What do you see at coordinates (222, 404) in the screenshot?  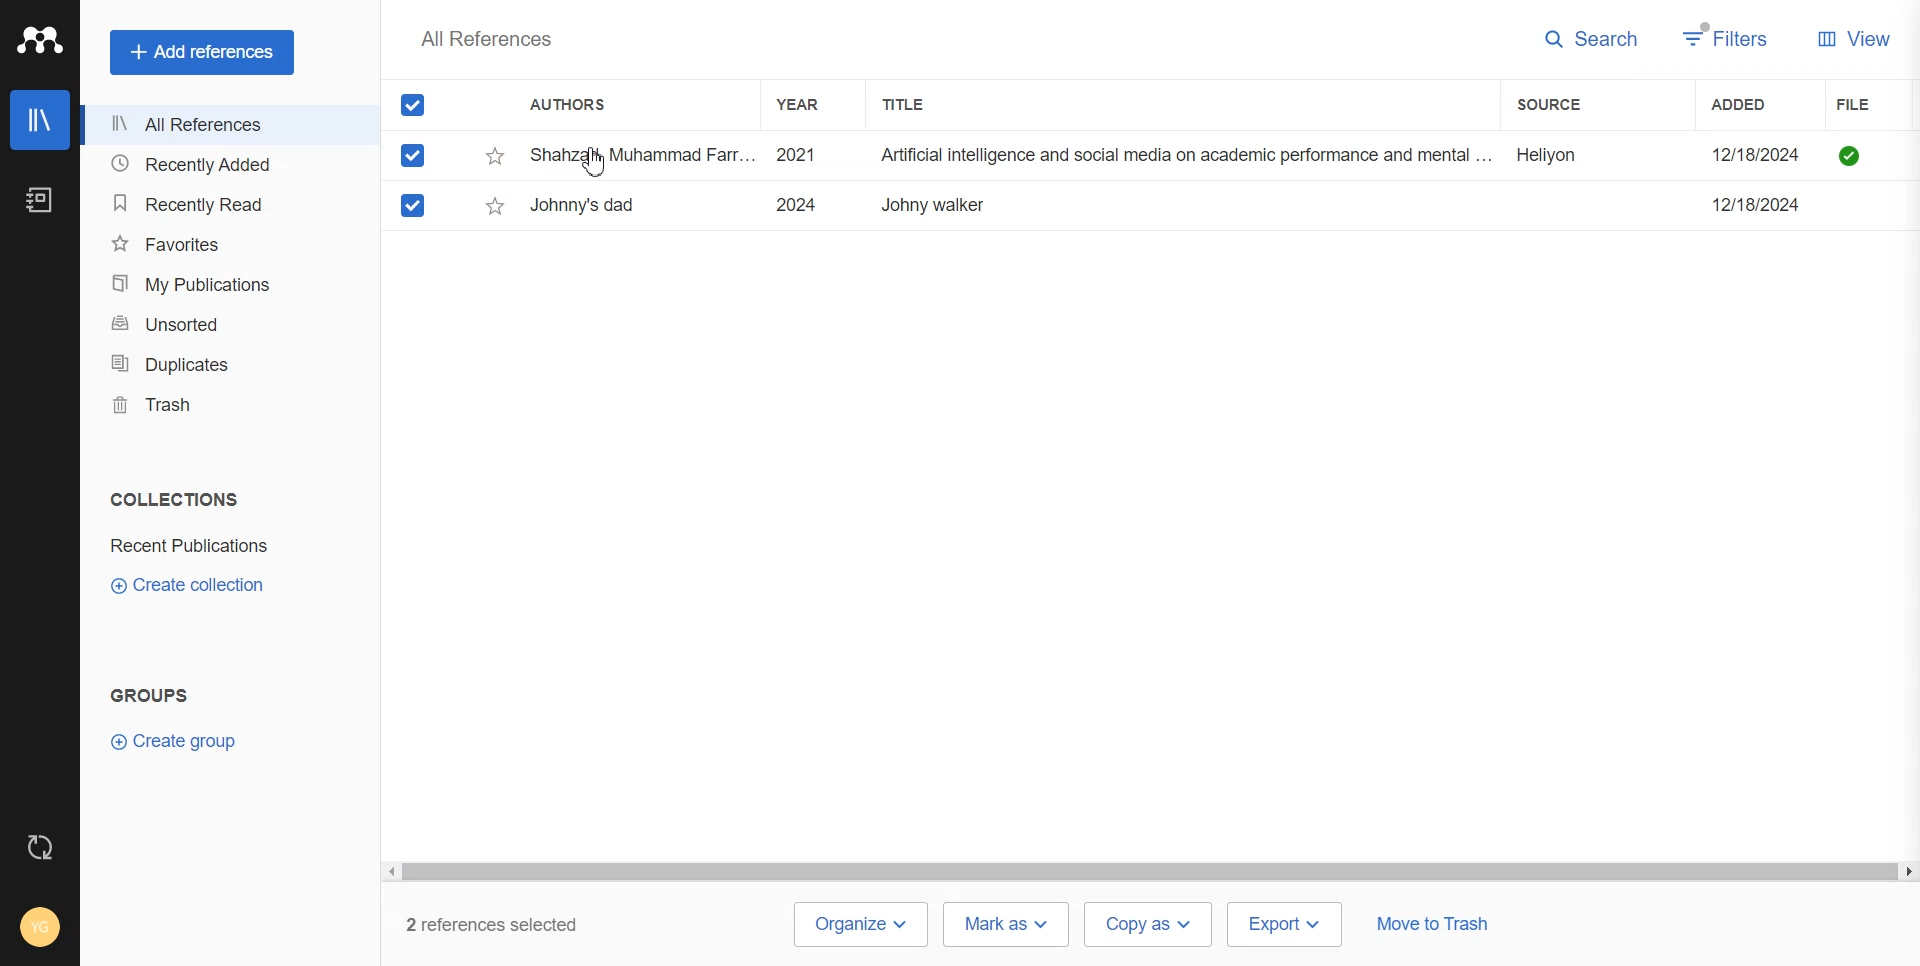 I see `Trash` at bounding box center [222, 404].